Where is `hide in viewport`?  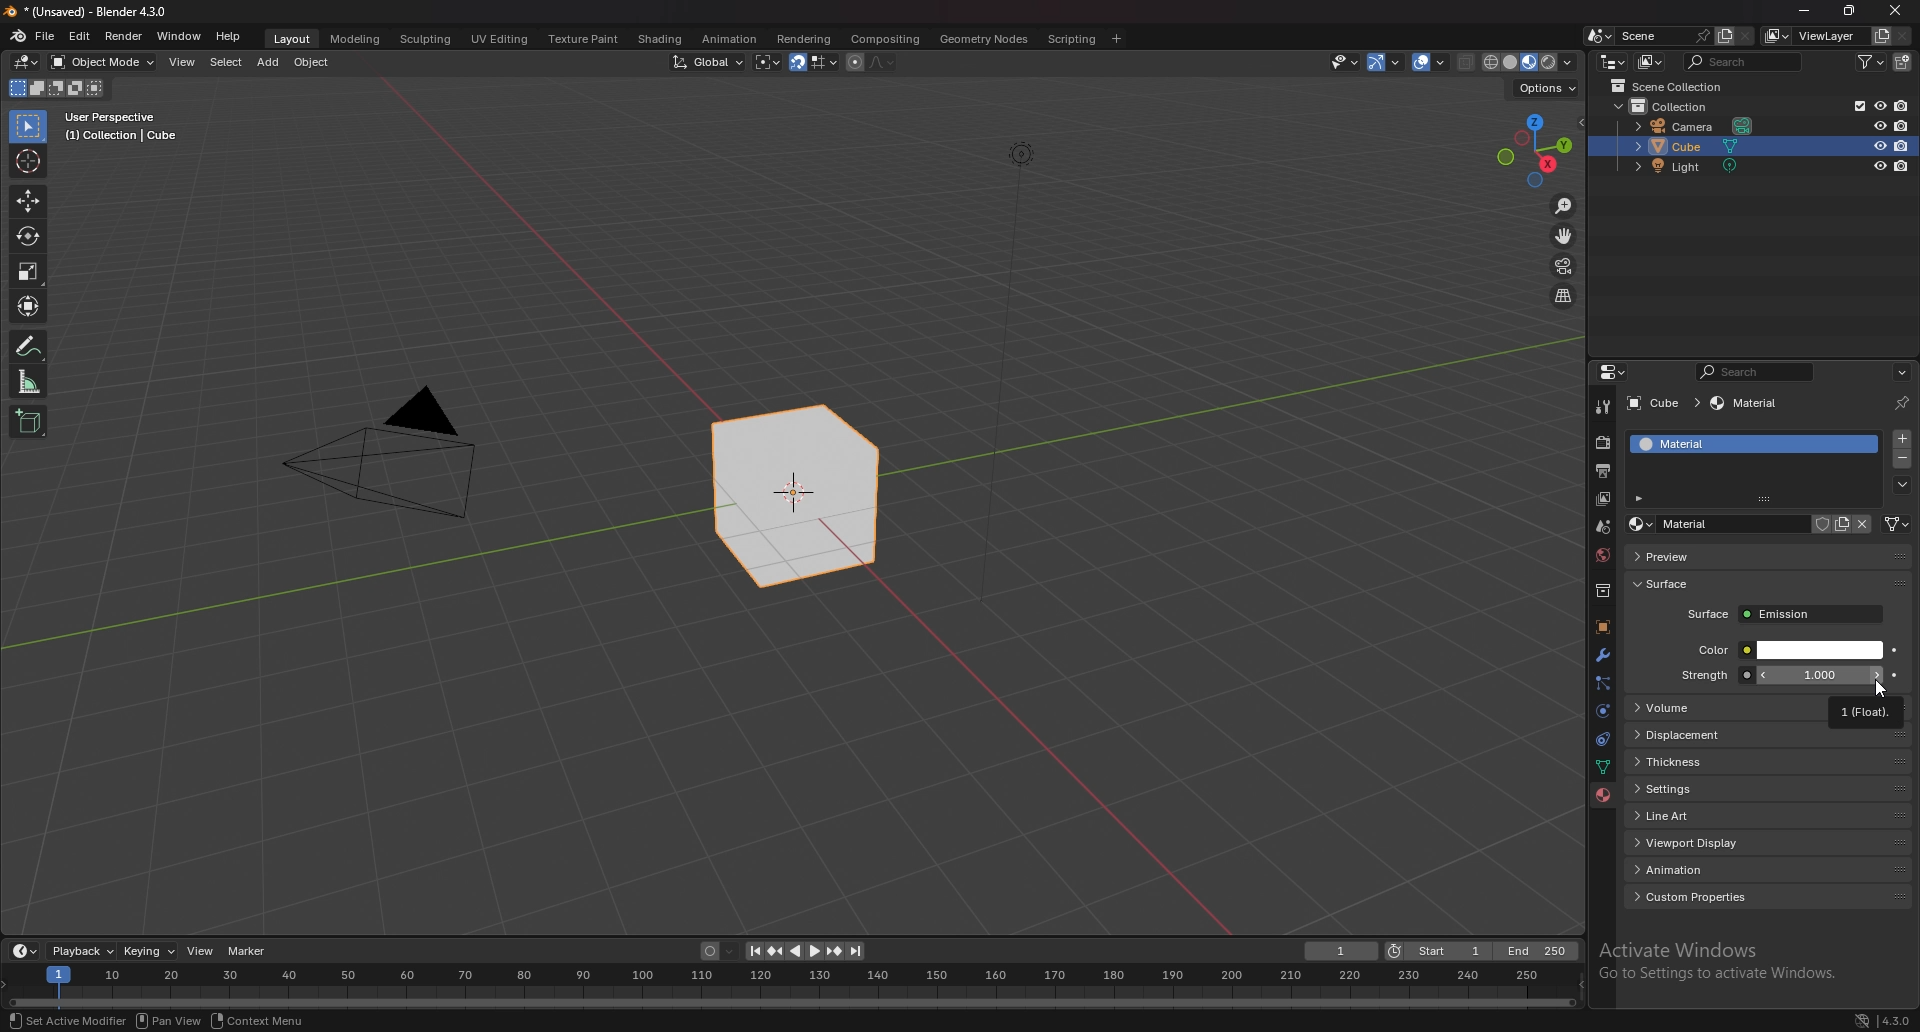
hide in viewport is located at coordinates (1879, 125).